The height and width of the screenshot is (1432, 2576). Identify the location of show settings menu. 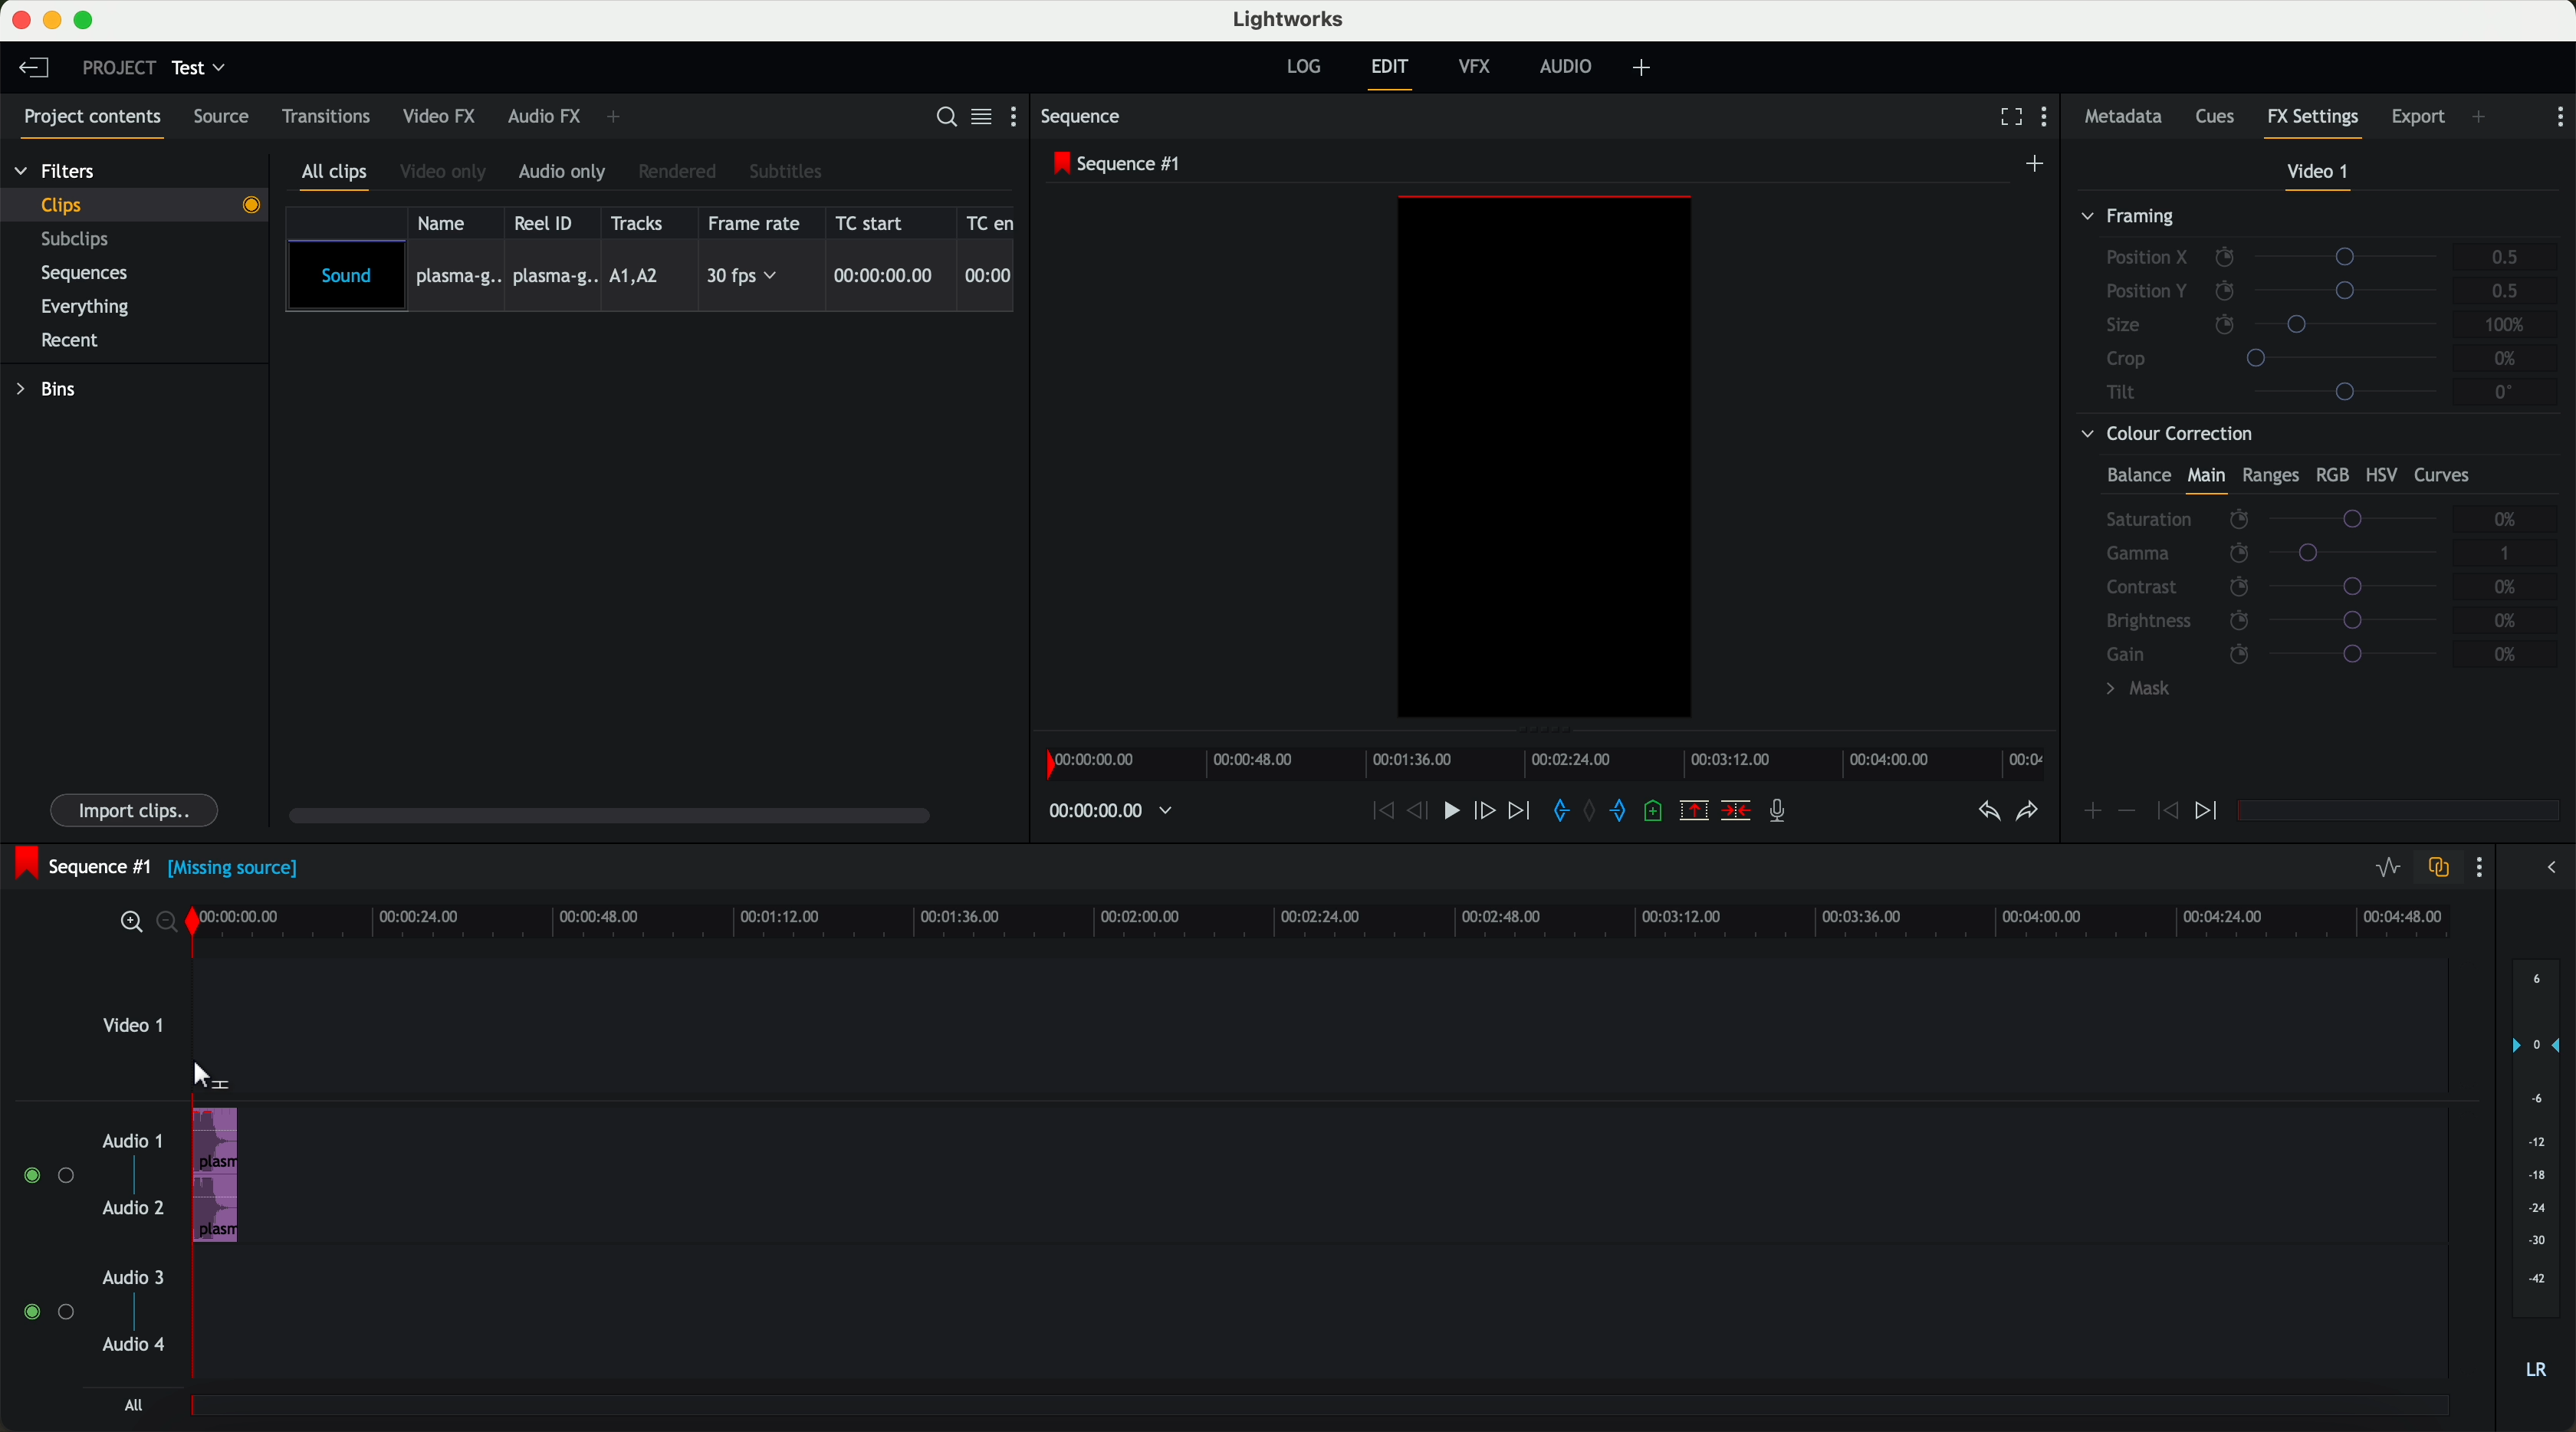
(2052, 120).